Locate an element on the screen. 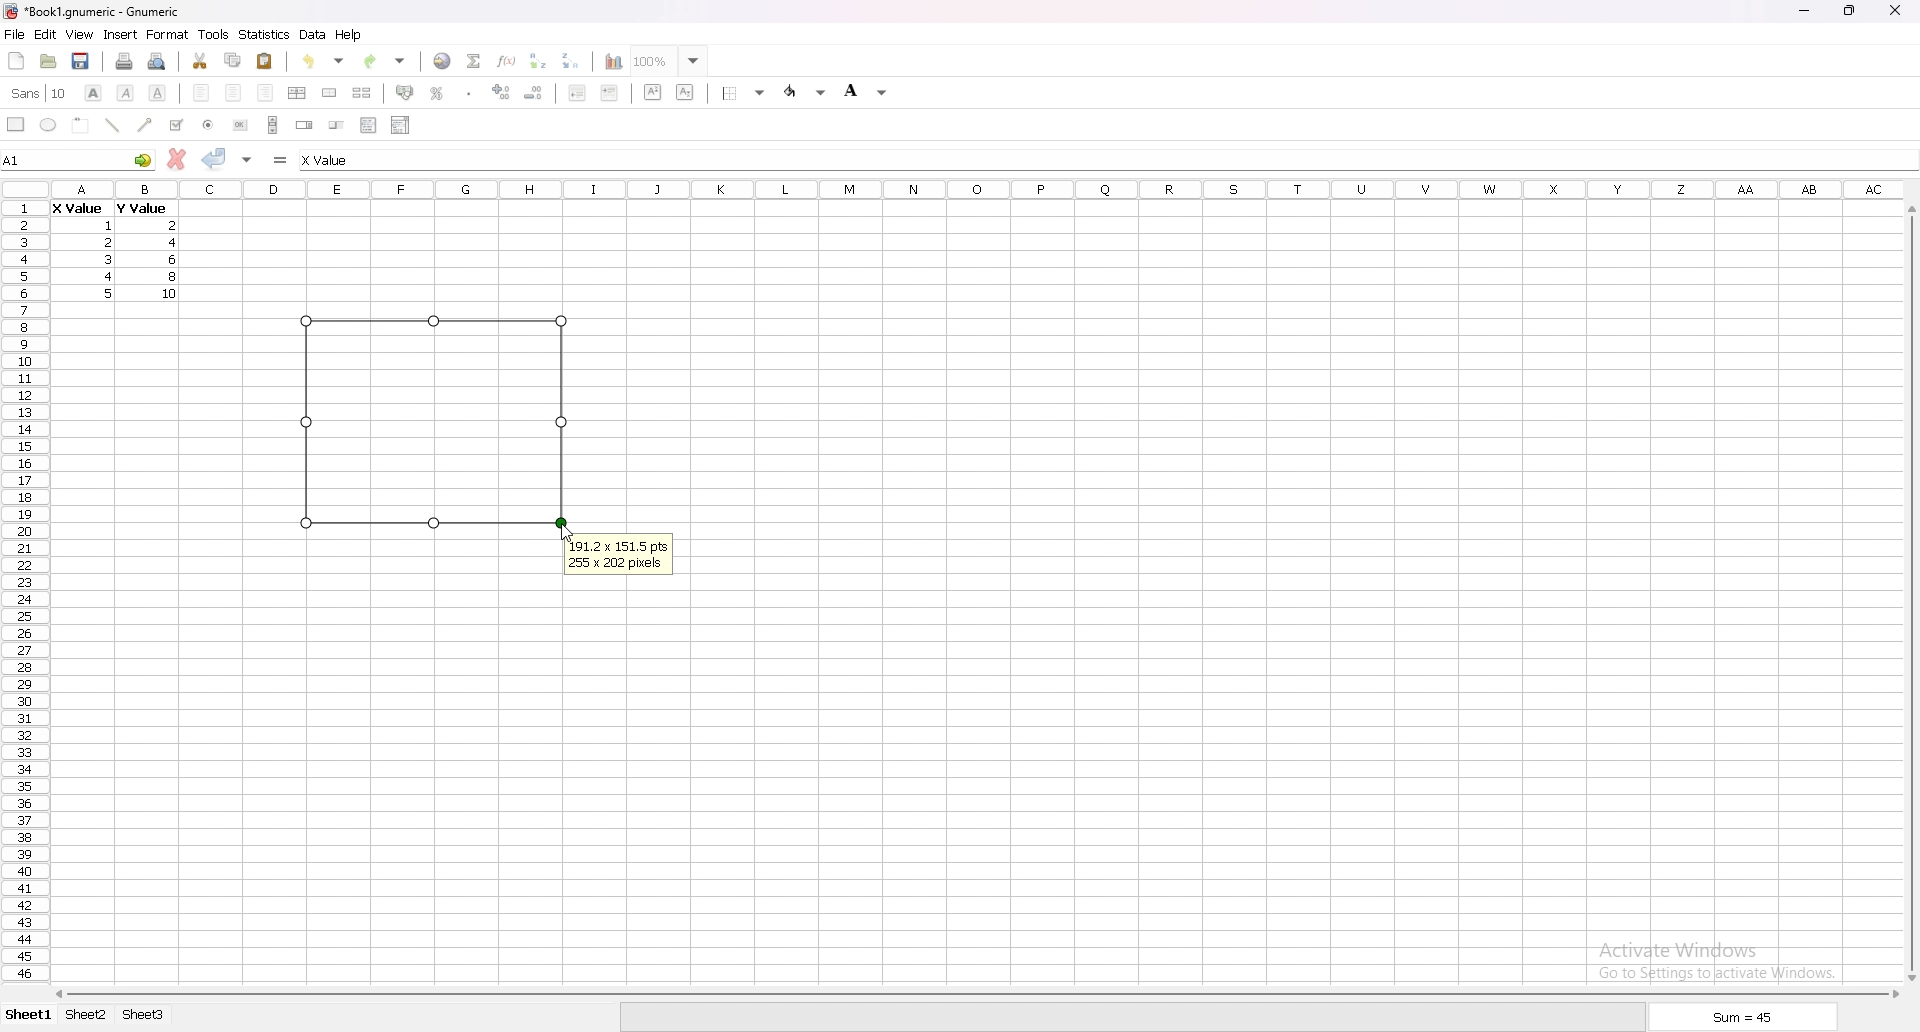 Image resolution: width=1920 pixels, height=1032 pixels. italic is located at coordinates (127, 92).